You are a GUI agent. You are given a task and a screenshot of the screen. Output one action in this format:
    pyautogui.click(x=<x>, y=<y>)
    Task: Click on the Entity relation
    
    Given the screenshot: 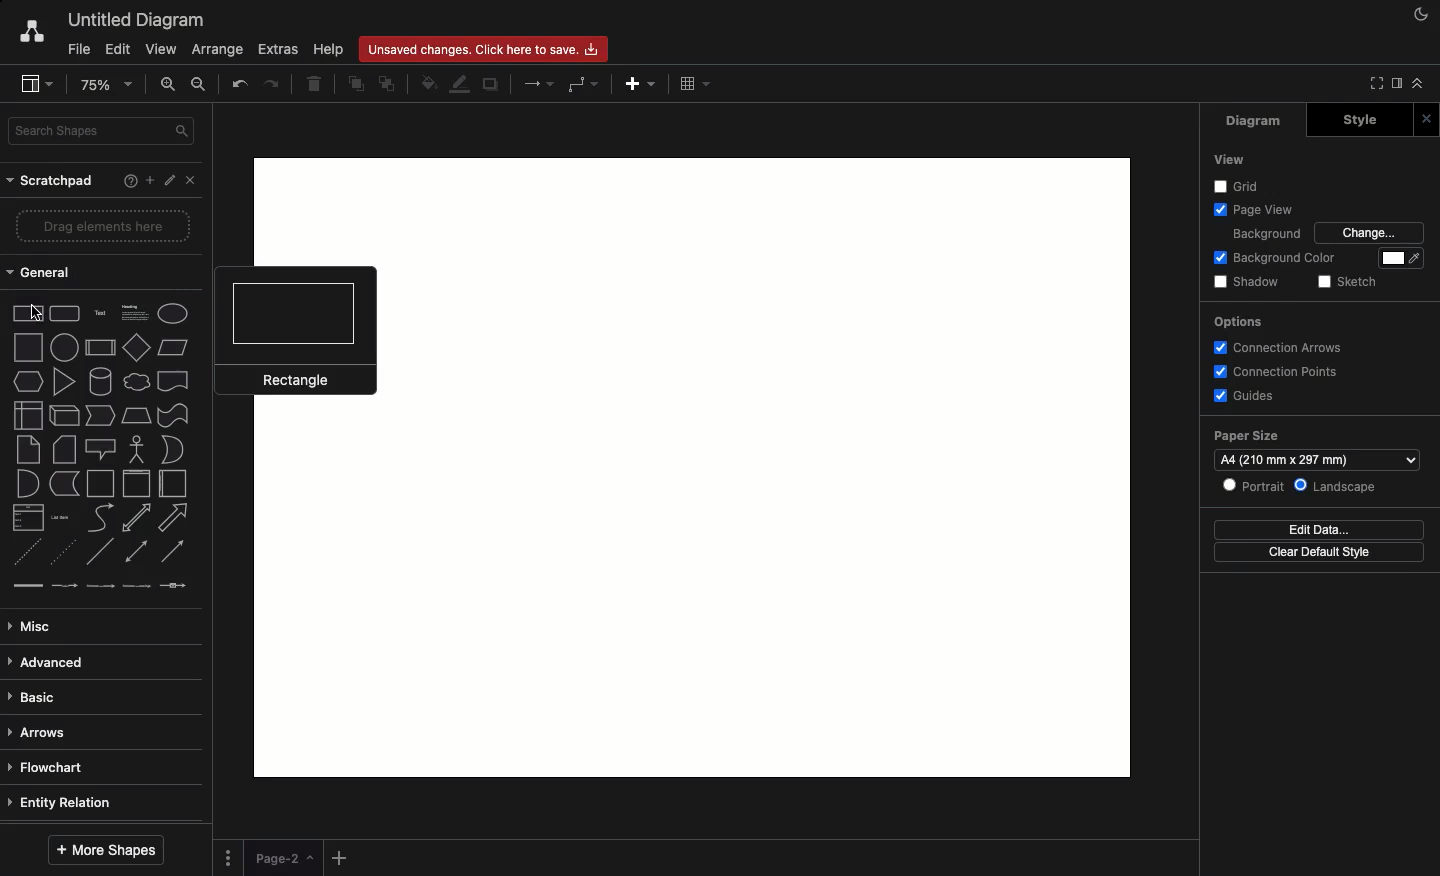 What is the action you would take?
    pyautogui.click(x=62, y=804)
    